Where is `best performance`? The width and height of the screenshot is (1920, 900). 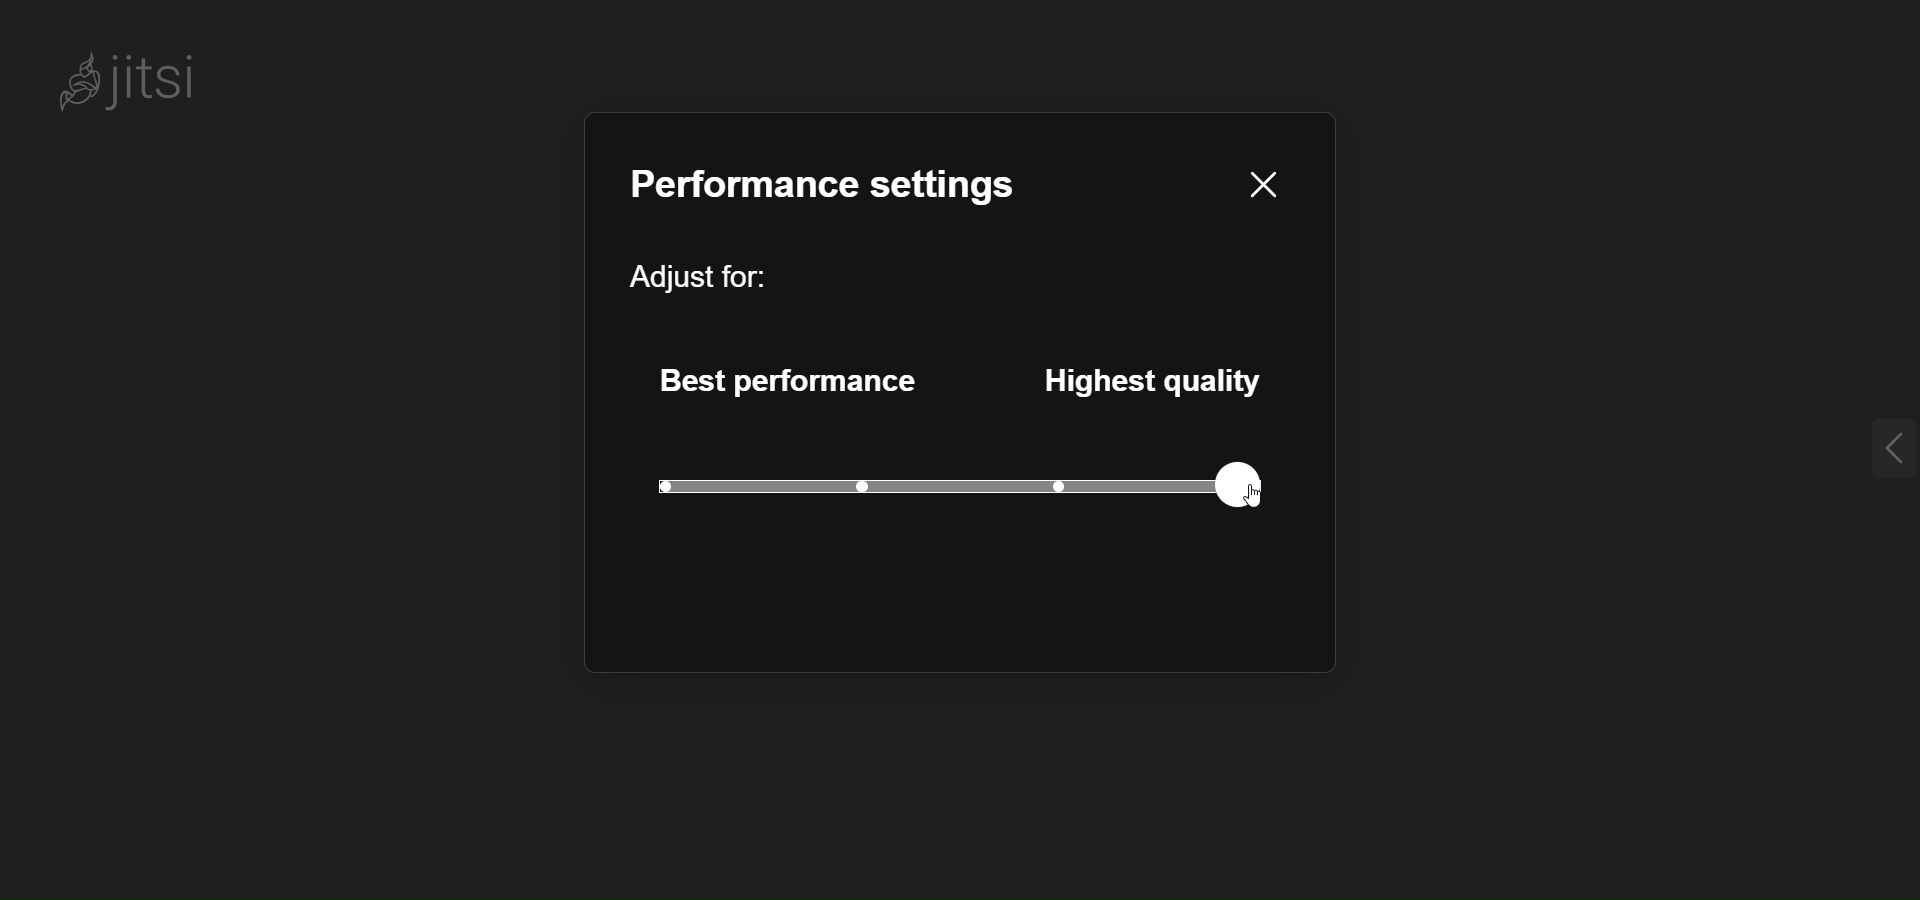 best performance is located at coordinates (788, 378).